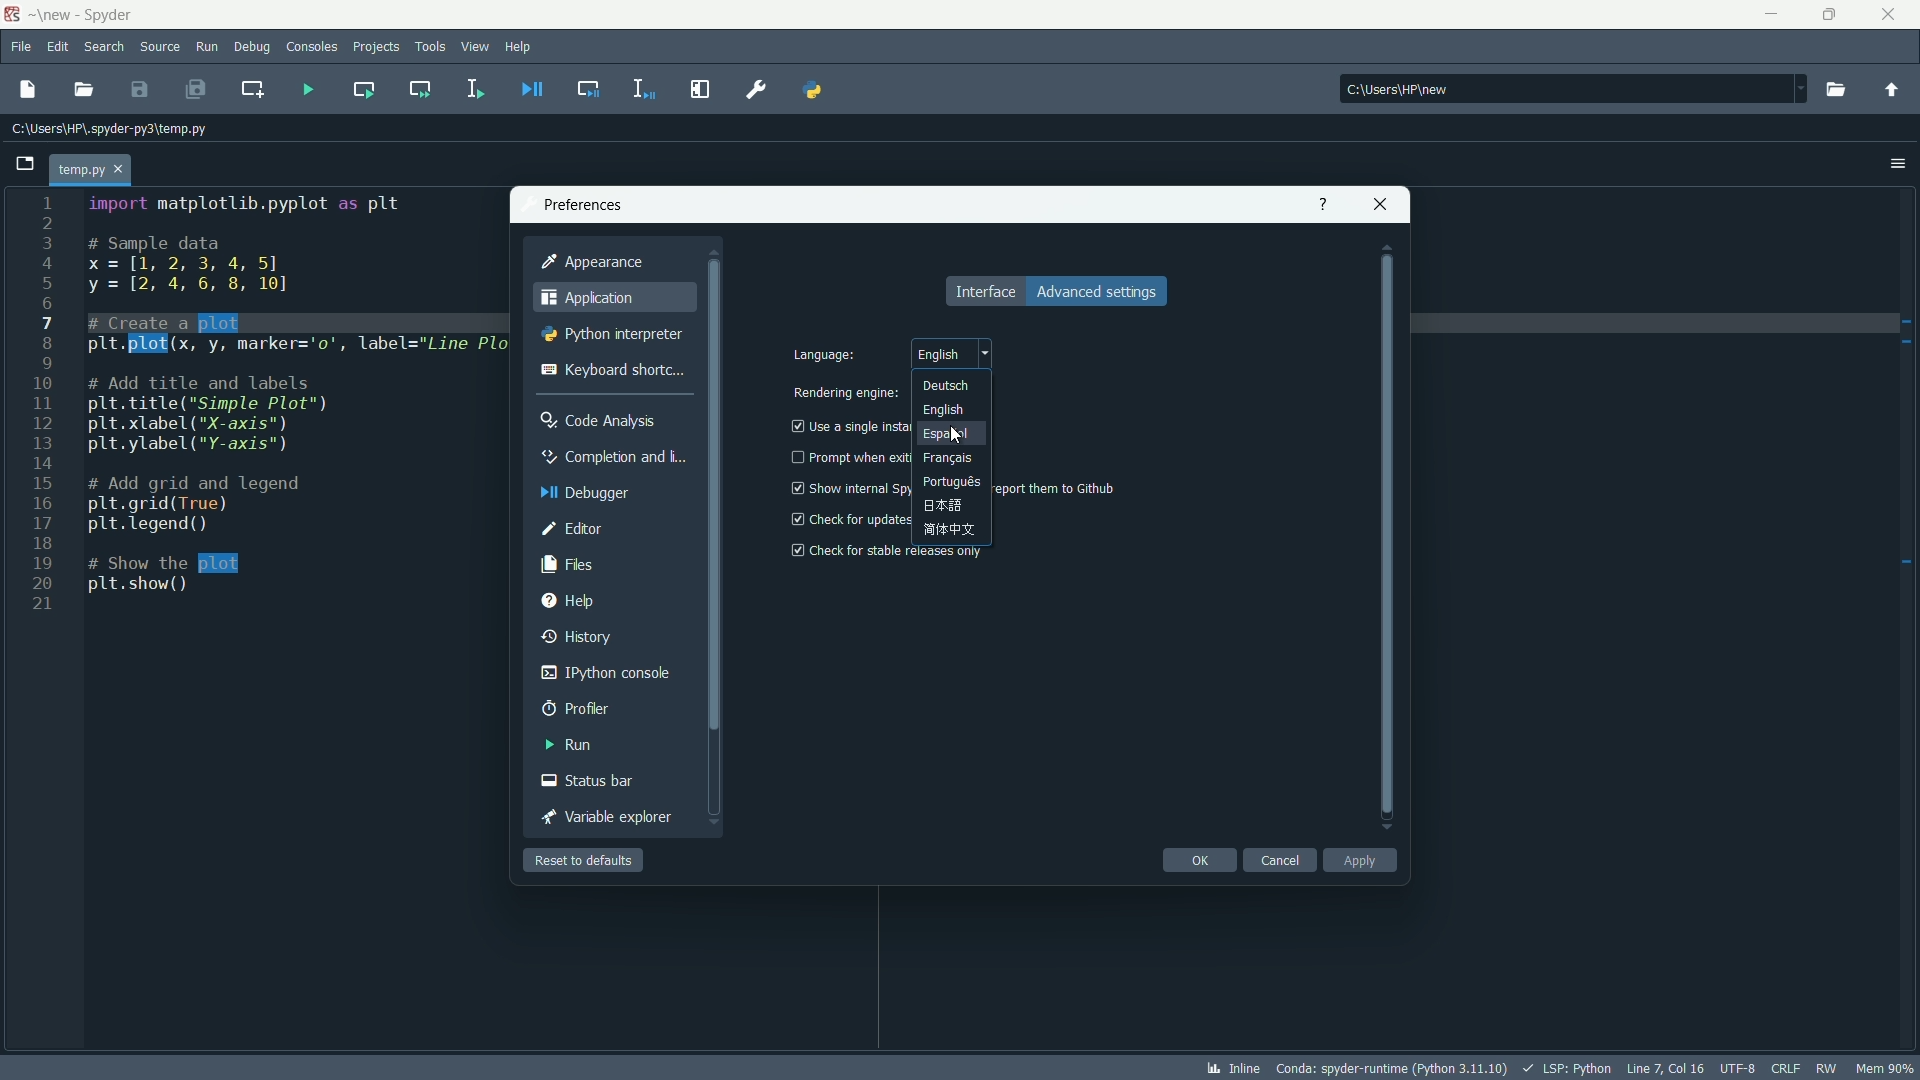 This screenshot has height=1080, width=1920. What do you see at coordinates (28, 90) in the screenshot?
I see `new file` at bounding box center [28, 90].